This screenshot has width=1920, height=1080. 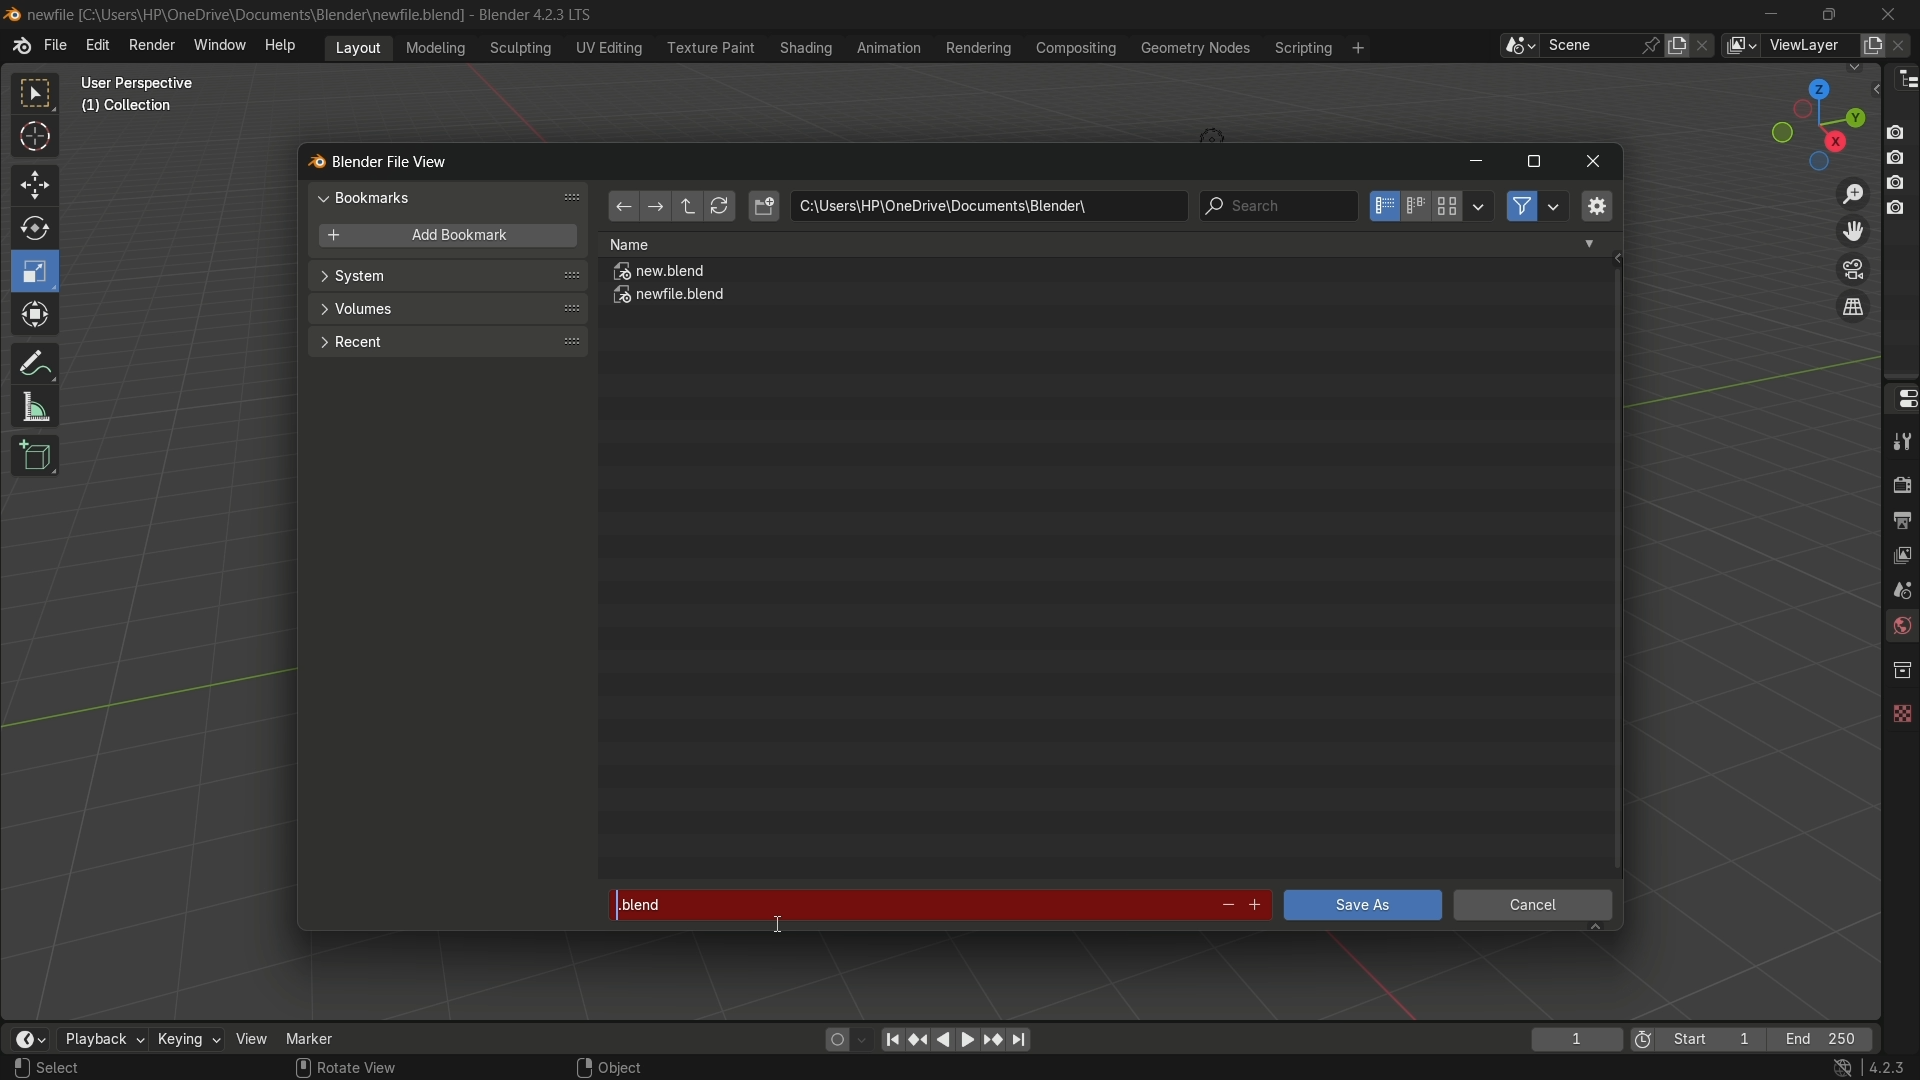 I want to click on properties, so click(x=1900, y=397).